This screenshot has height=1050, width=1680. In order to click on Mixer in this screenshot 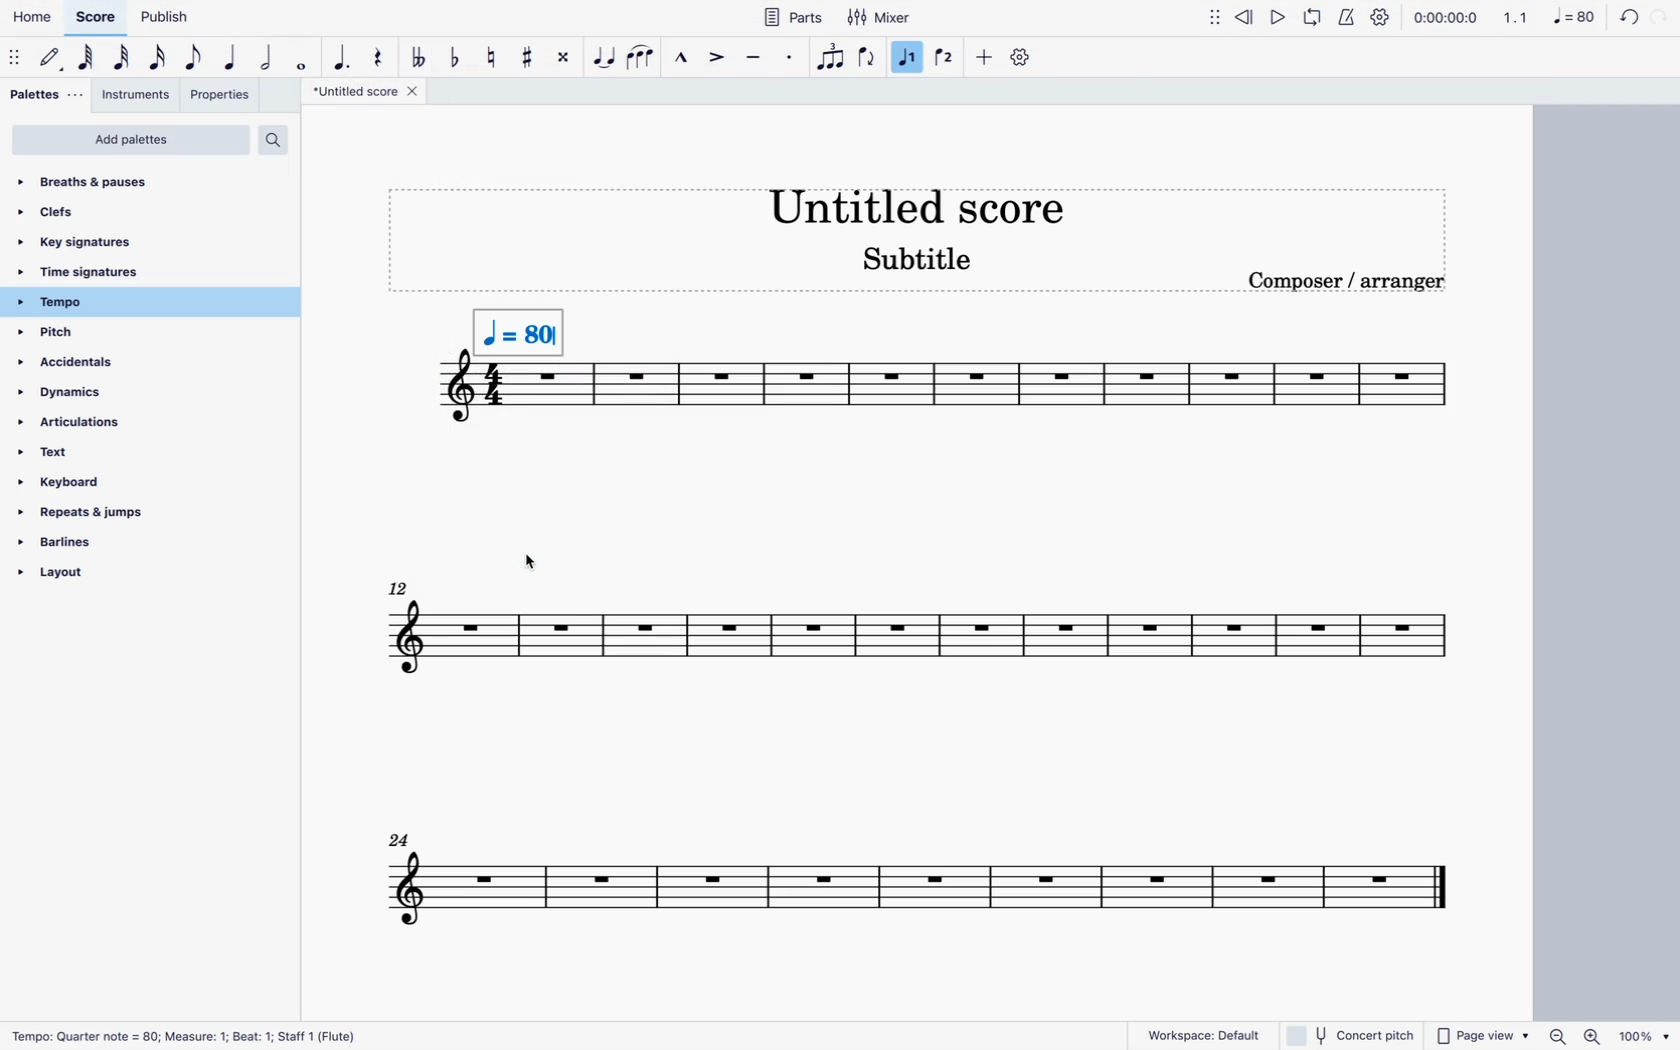, I will do `click(881, 20)`.